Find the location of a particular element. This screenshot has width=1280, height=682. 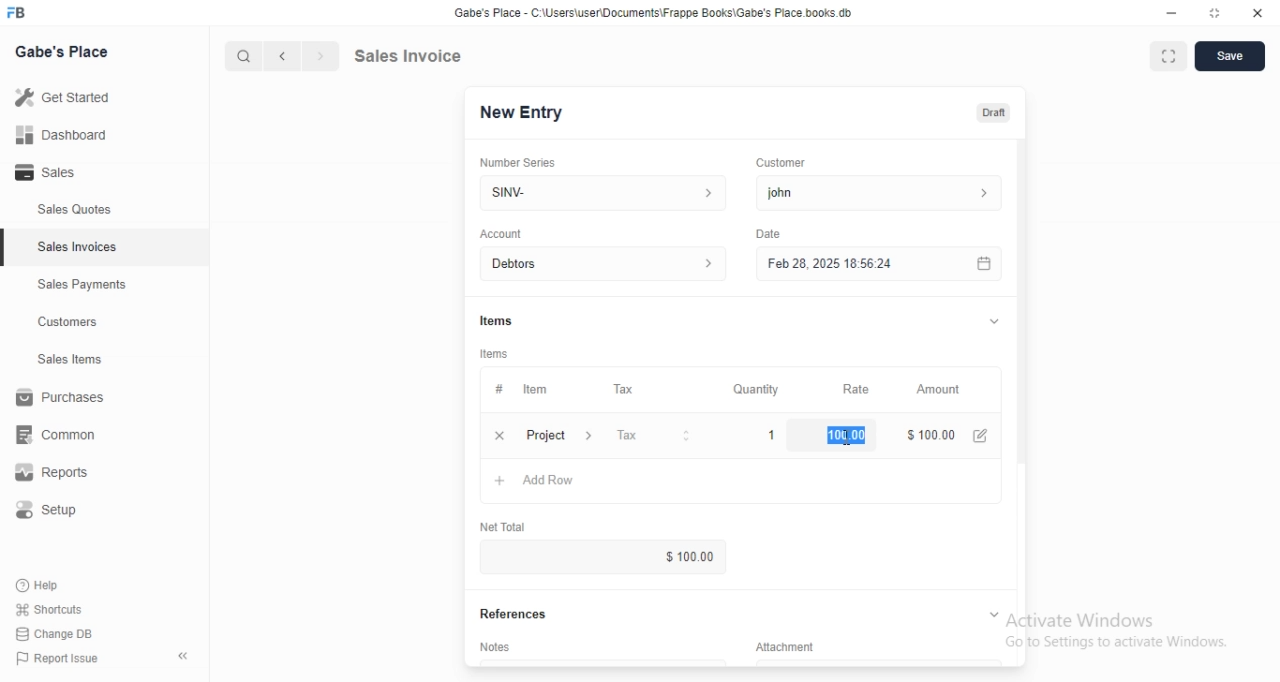

common is located at coordinates (62, 434).